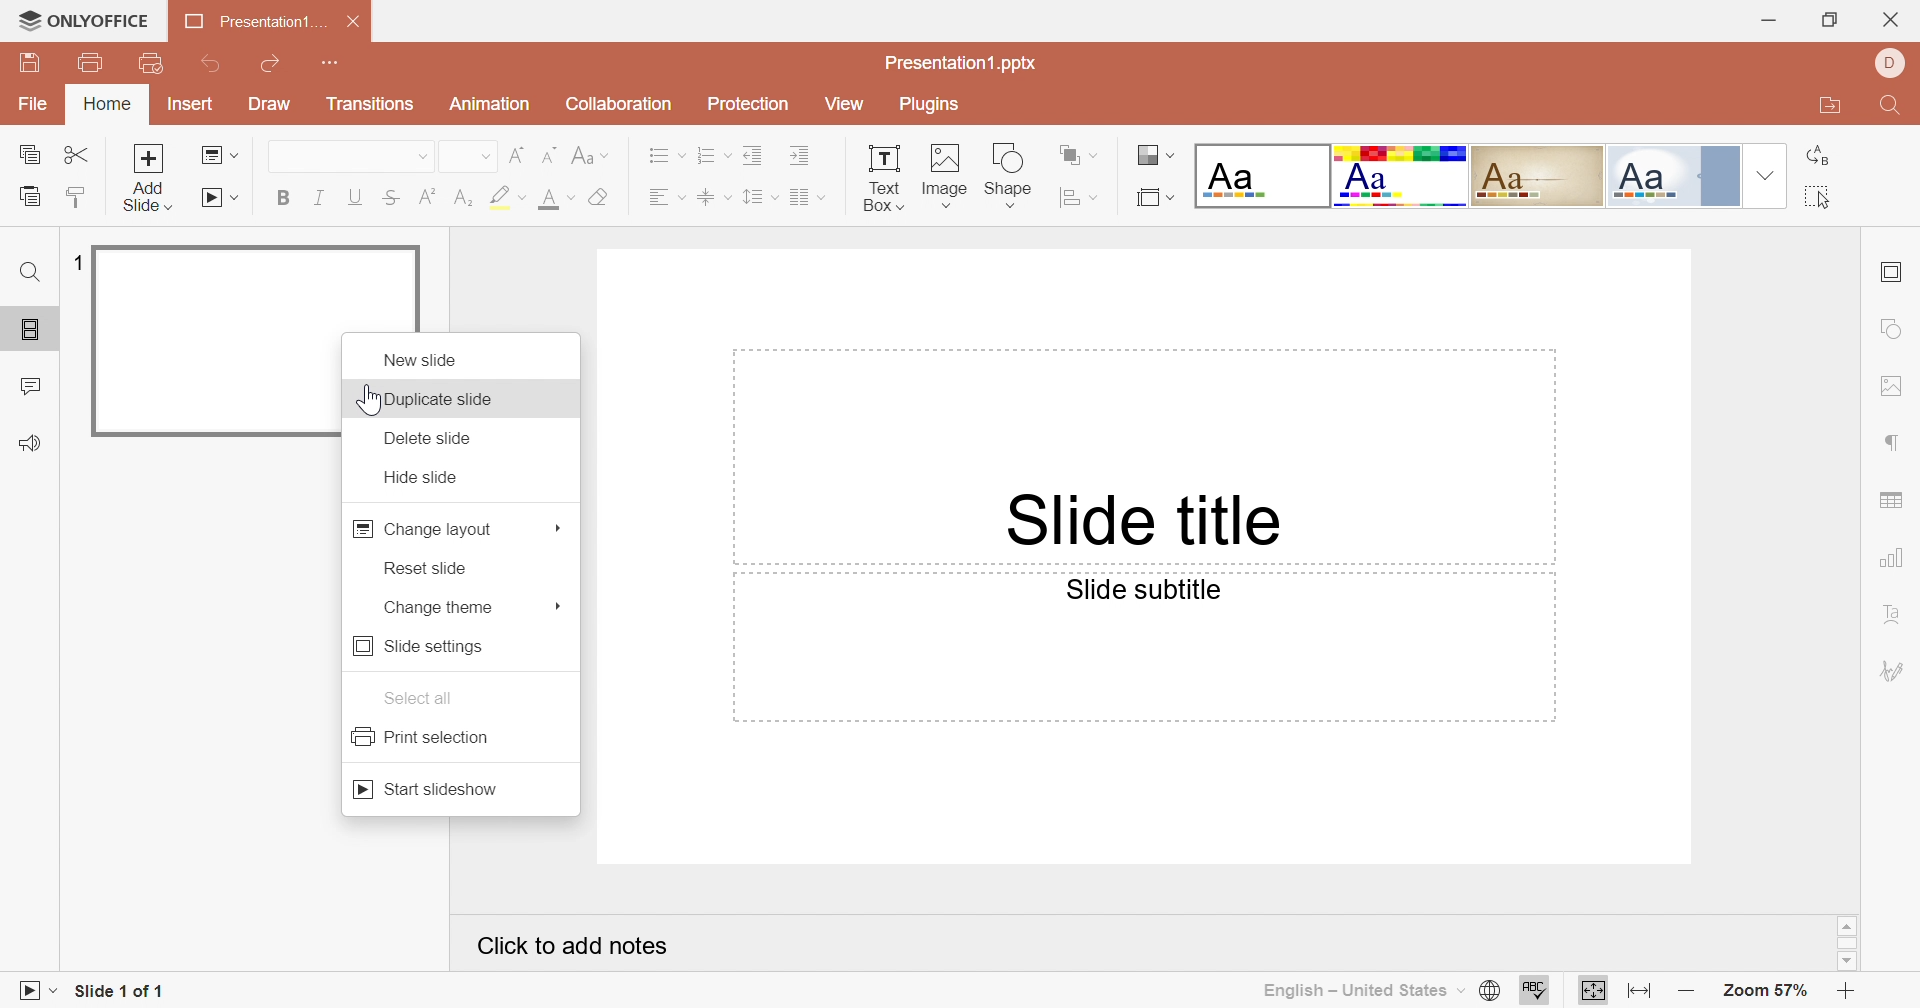 This screenshot has width=1920, height=1008. Describe the element at coordinates (1898, 673) in the screenshot. I see `Signature settings` at that location.